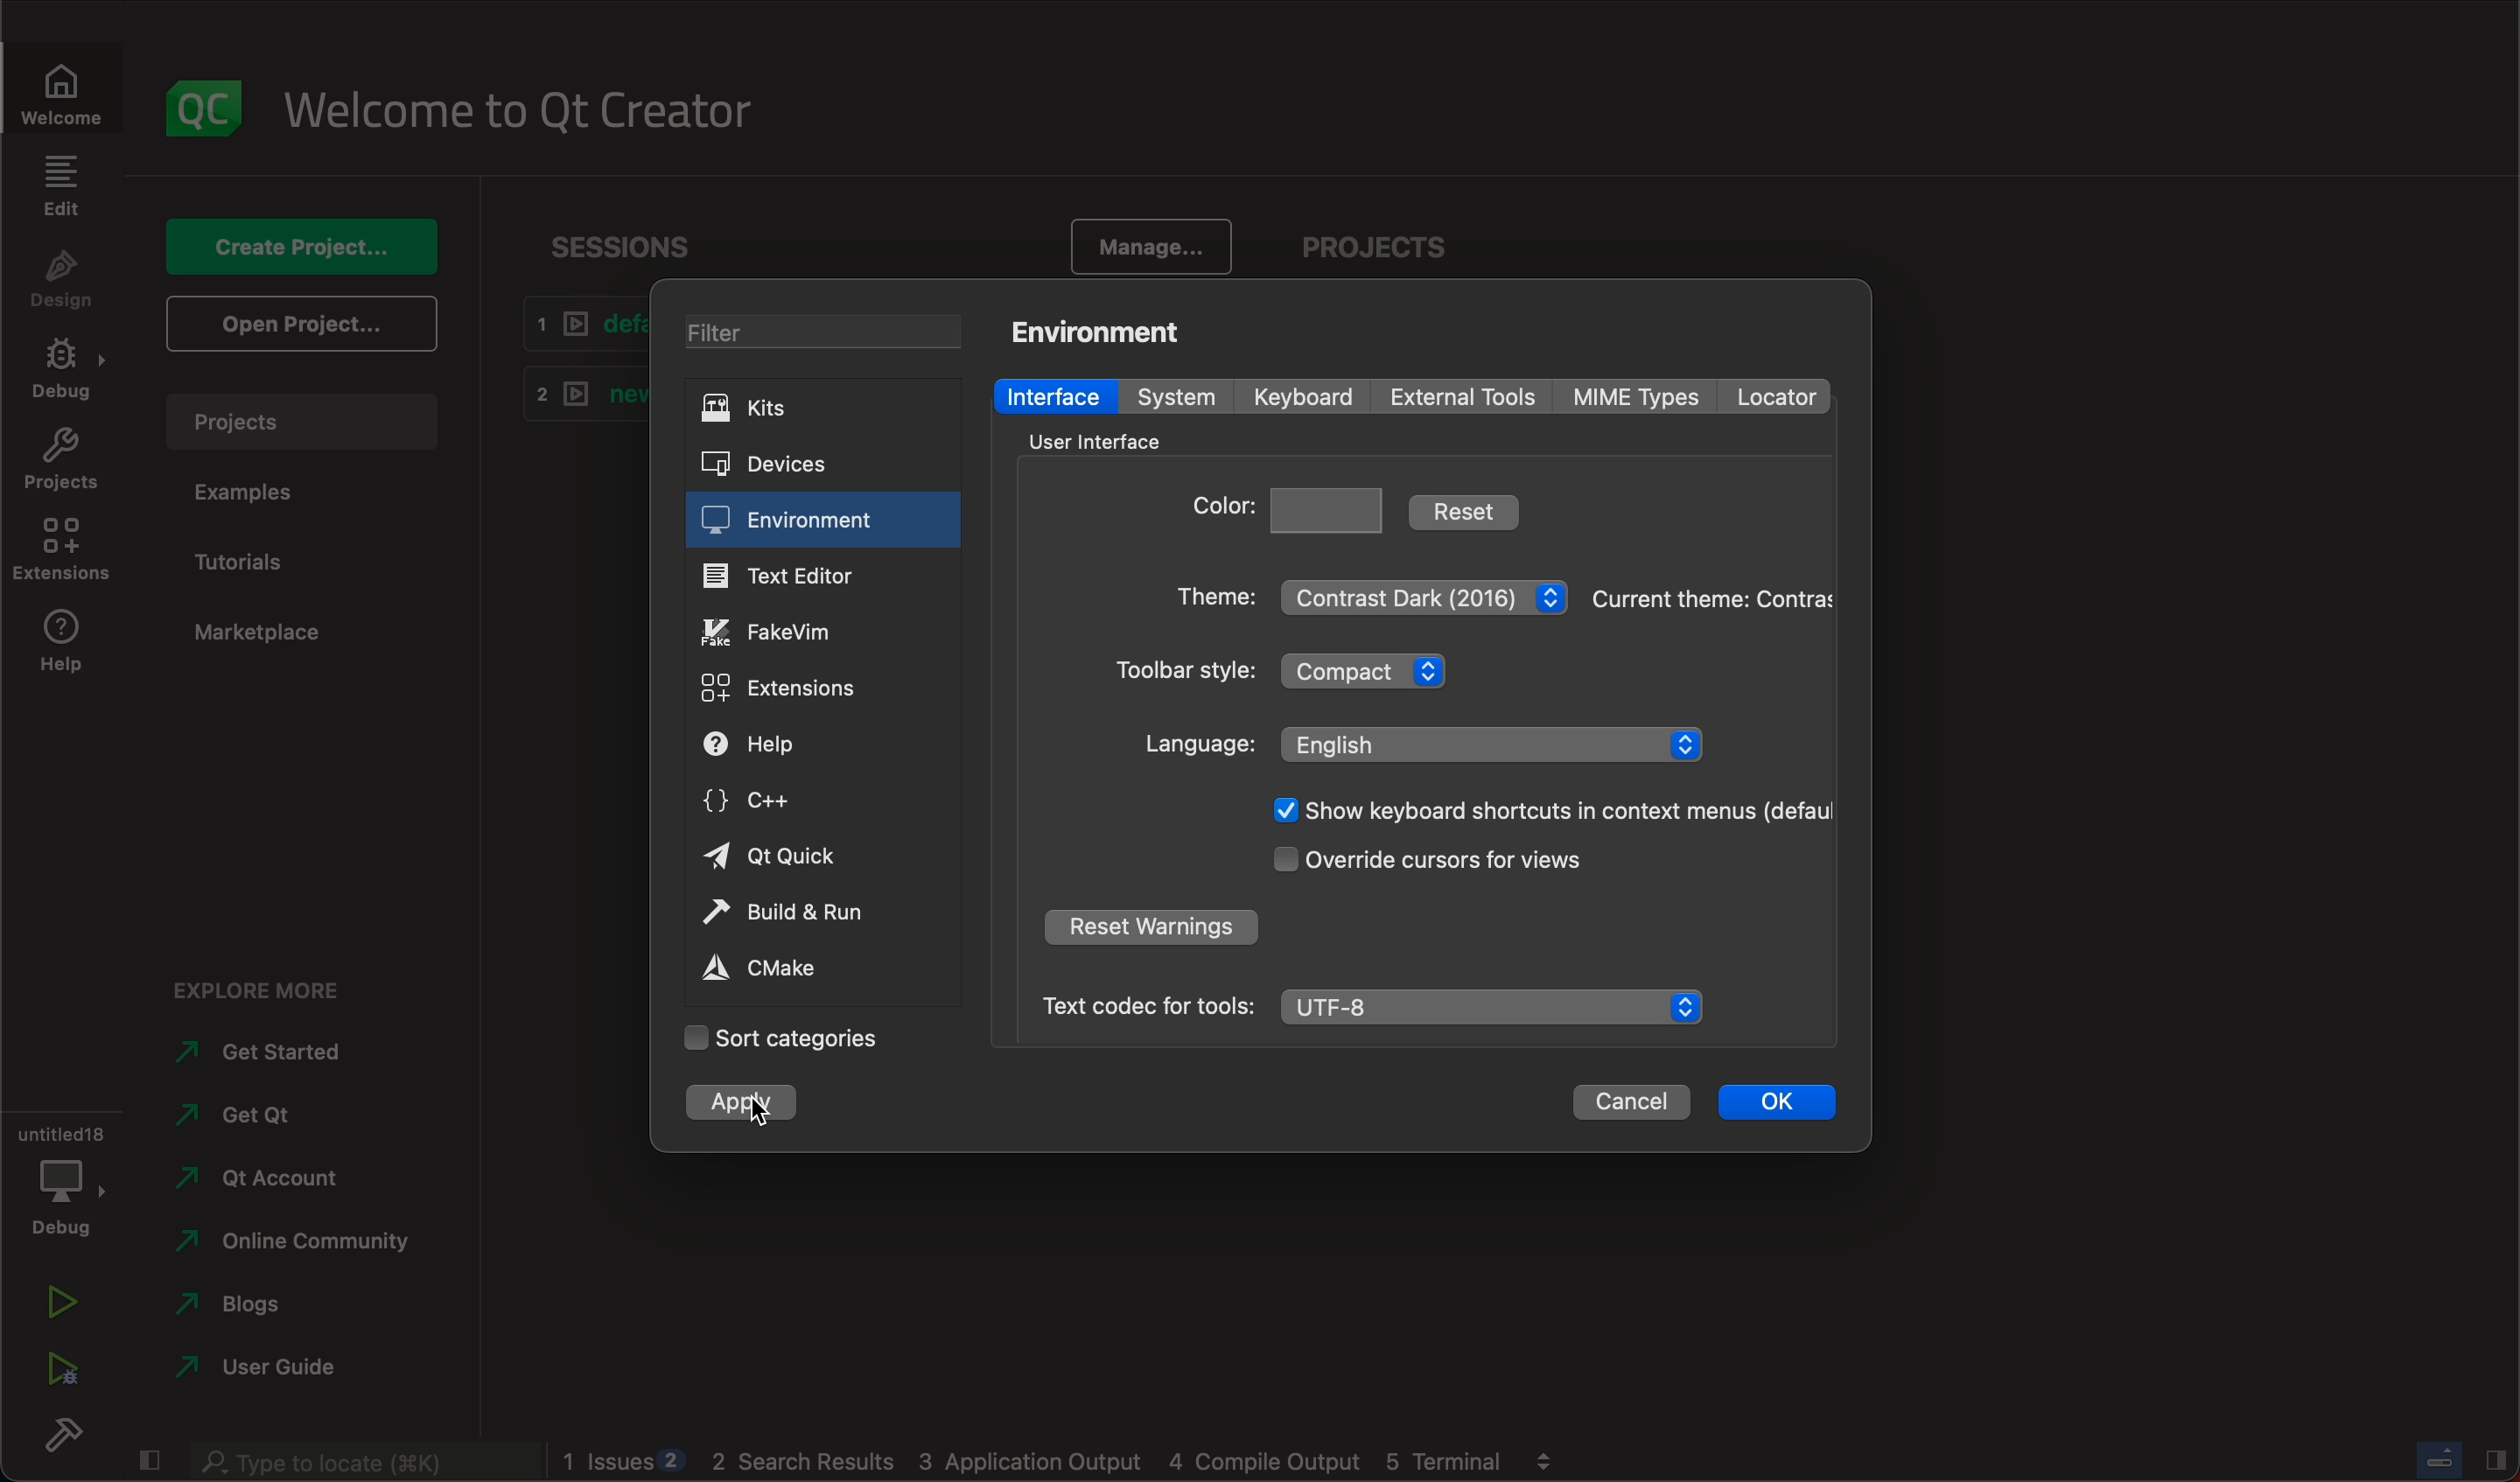 This screenshot has height=1482, width=2520. Describe the element at coordinates (59, 89) in the screenshot. I see `welcome` at that location.